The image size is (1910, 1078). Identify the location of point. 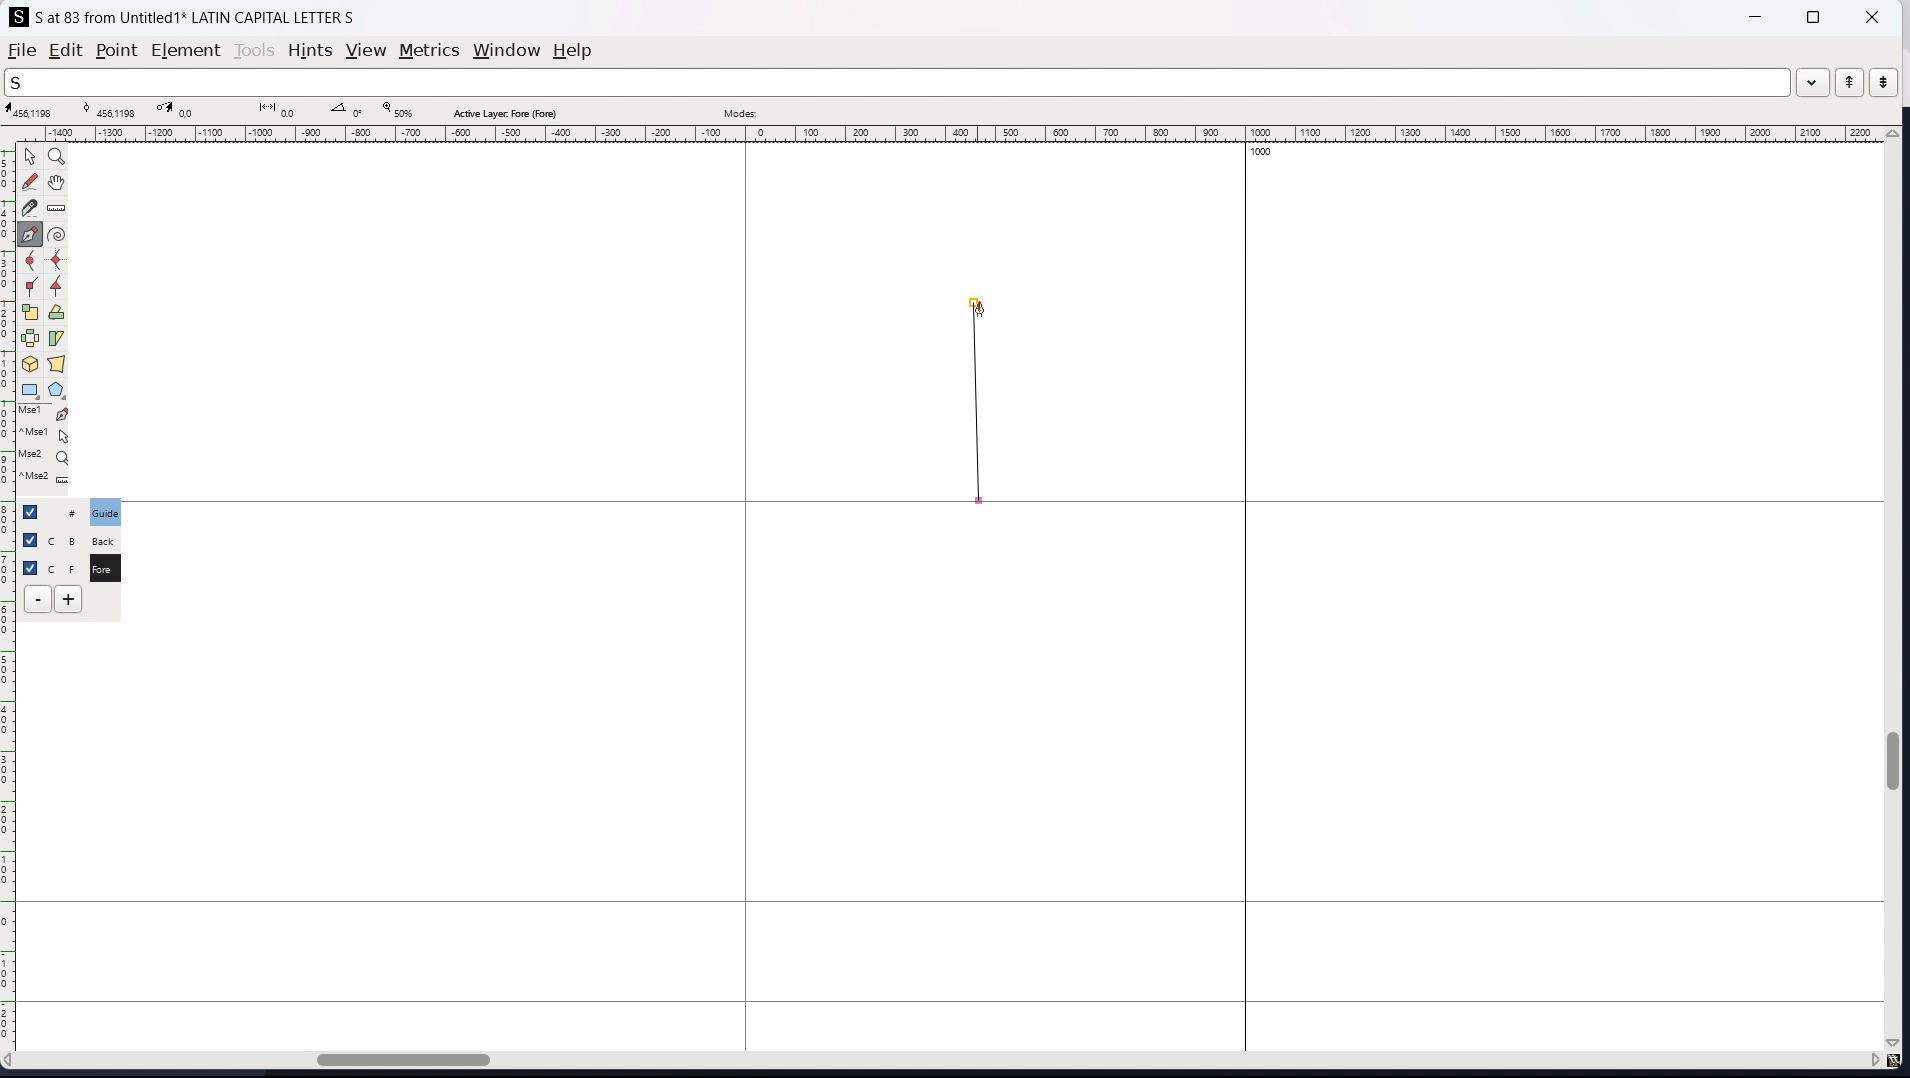
(115, 52).